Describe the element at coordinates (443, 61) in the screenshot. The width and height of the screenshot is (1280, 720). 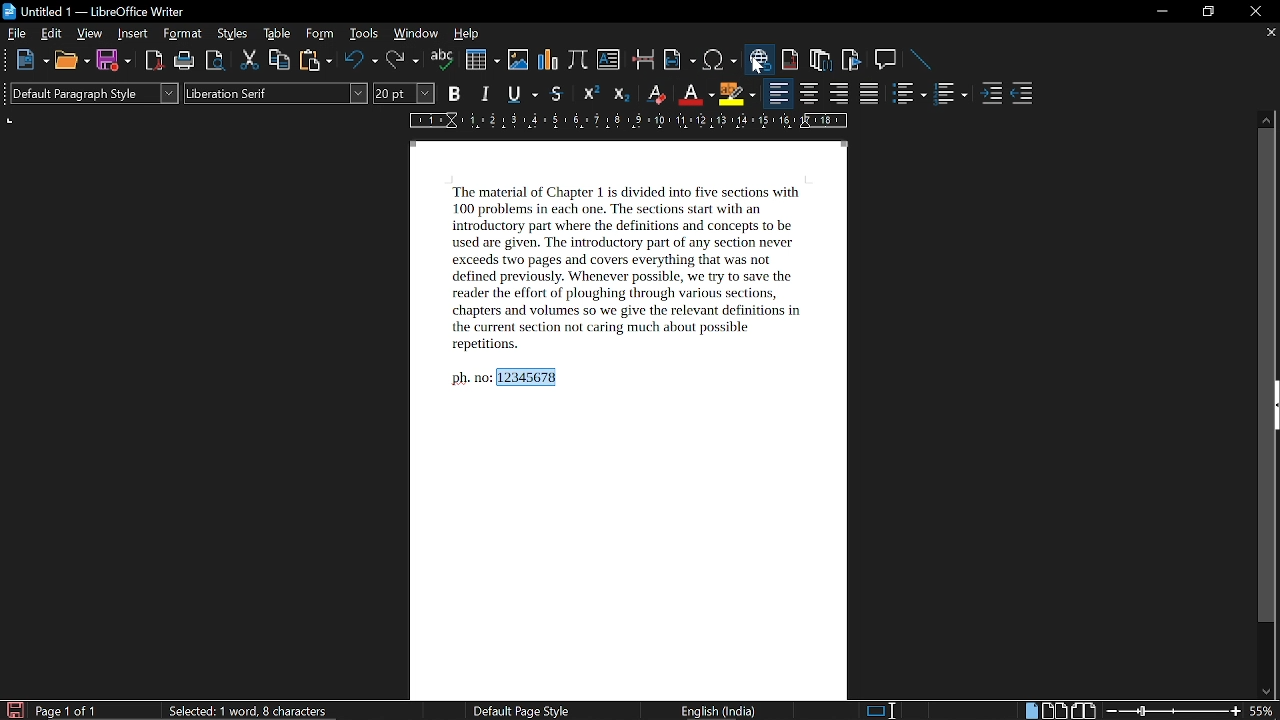
I see `spell check` at that location.